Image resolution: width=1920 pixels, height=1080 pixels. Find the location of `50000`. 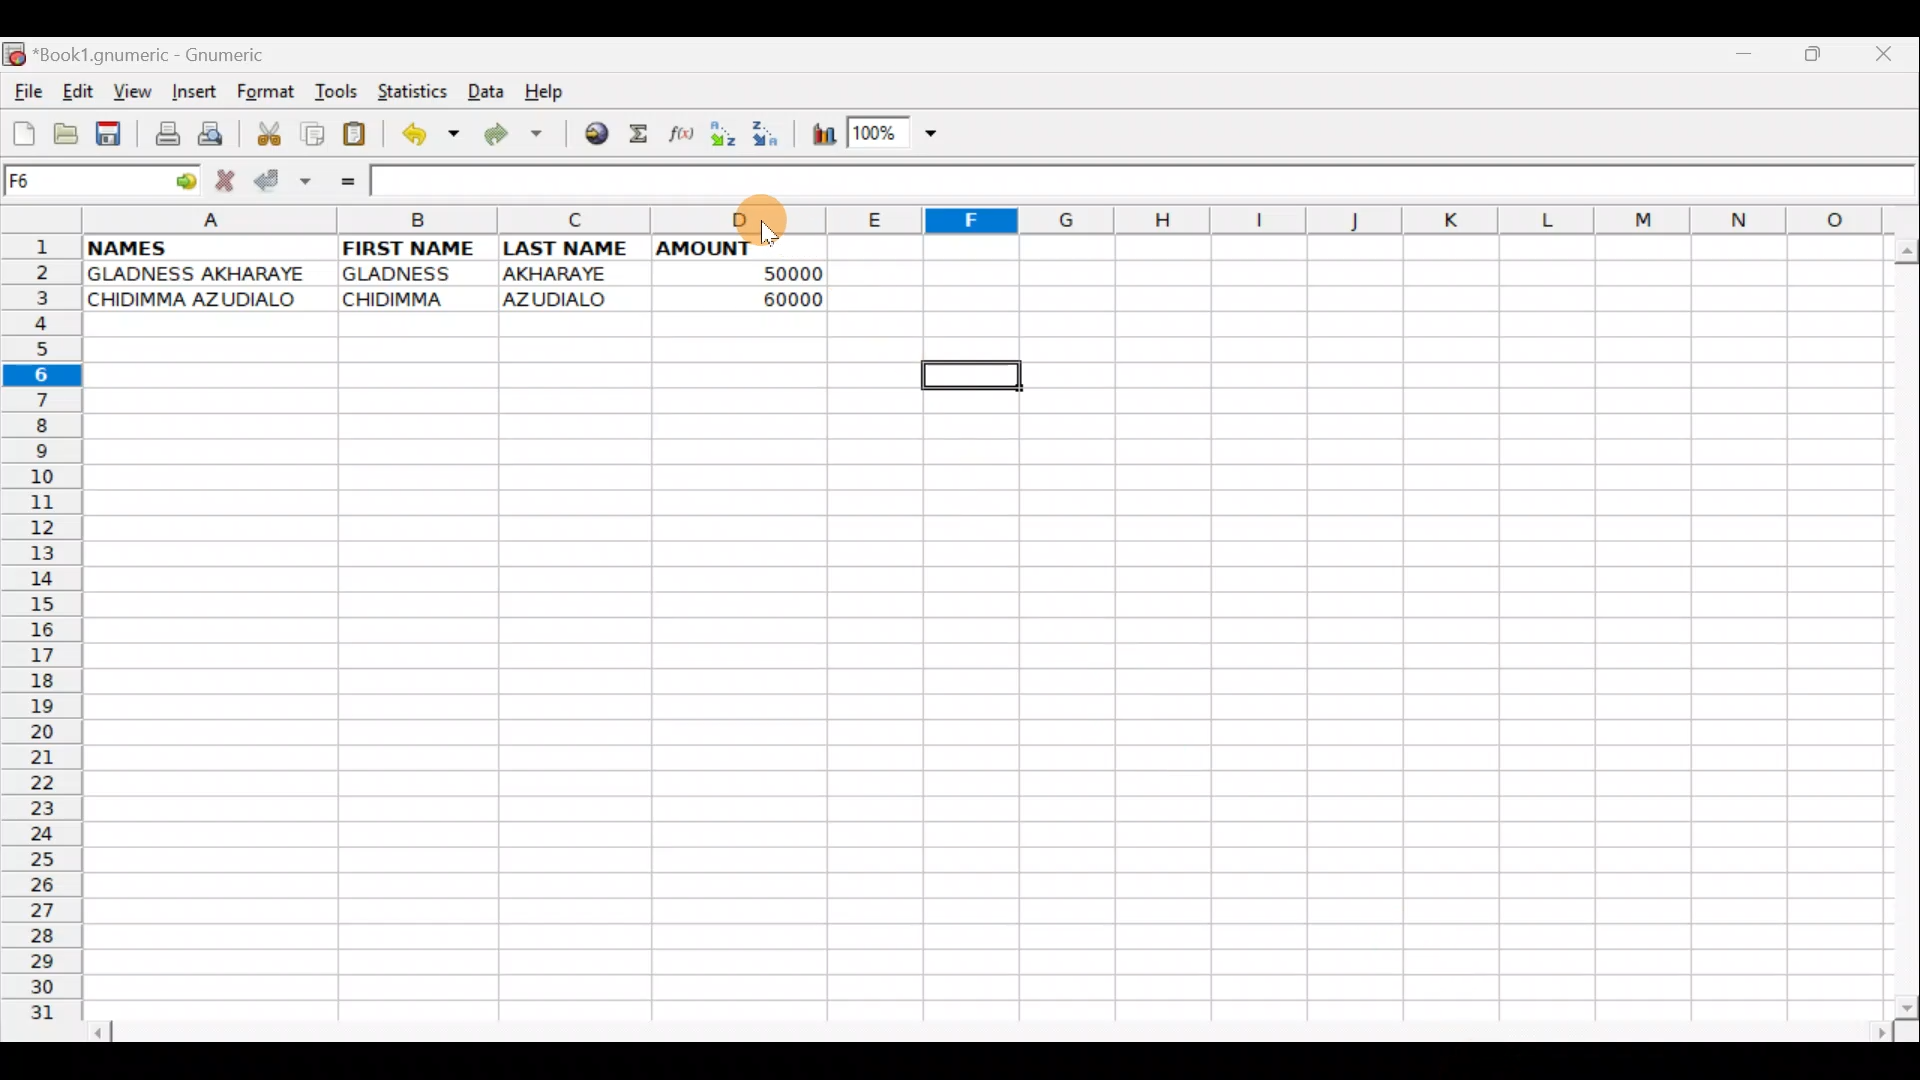

50000 is located at coordinates (763, 272).